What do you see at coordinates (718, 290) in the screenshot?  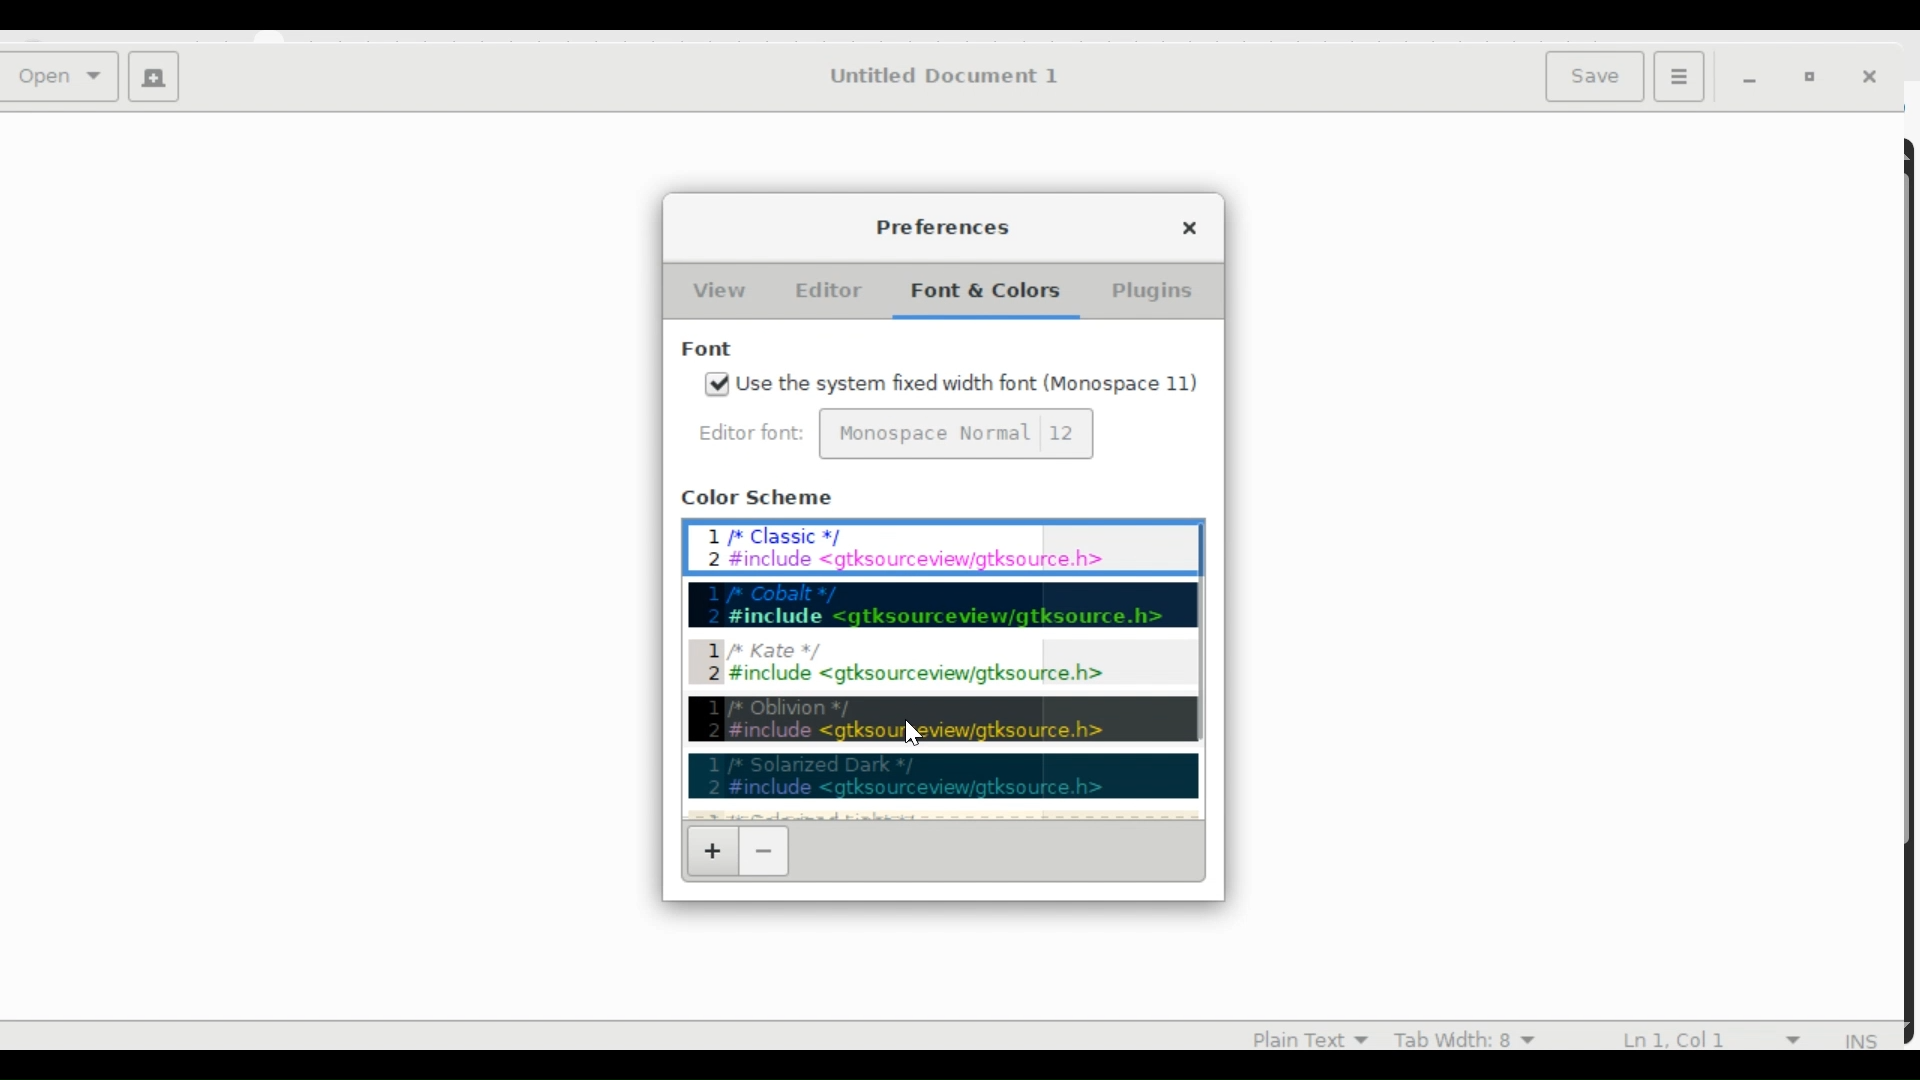 I see `current selected View tab` at bounding box center [718, 290].